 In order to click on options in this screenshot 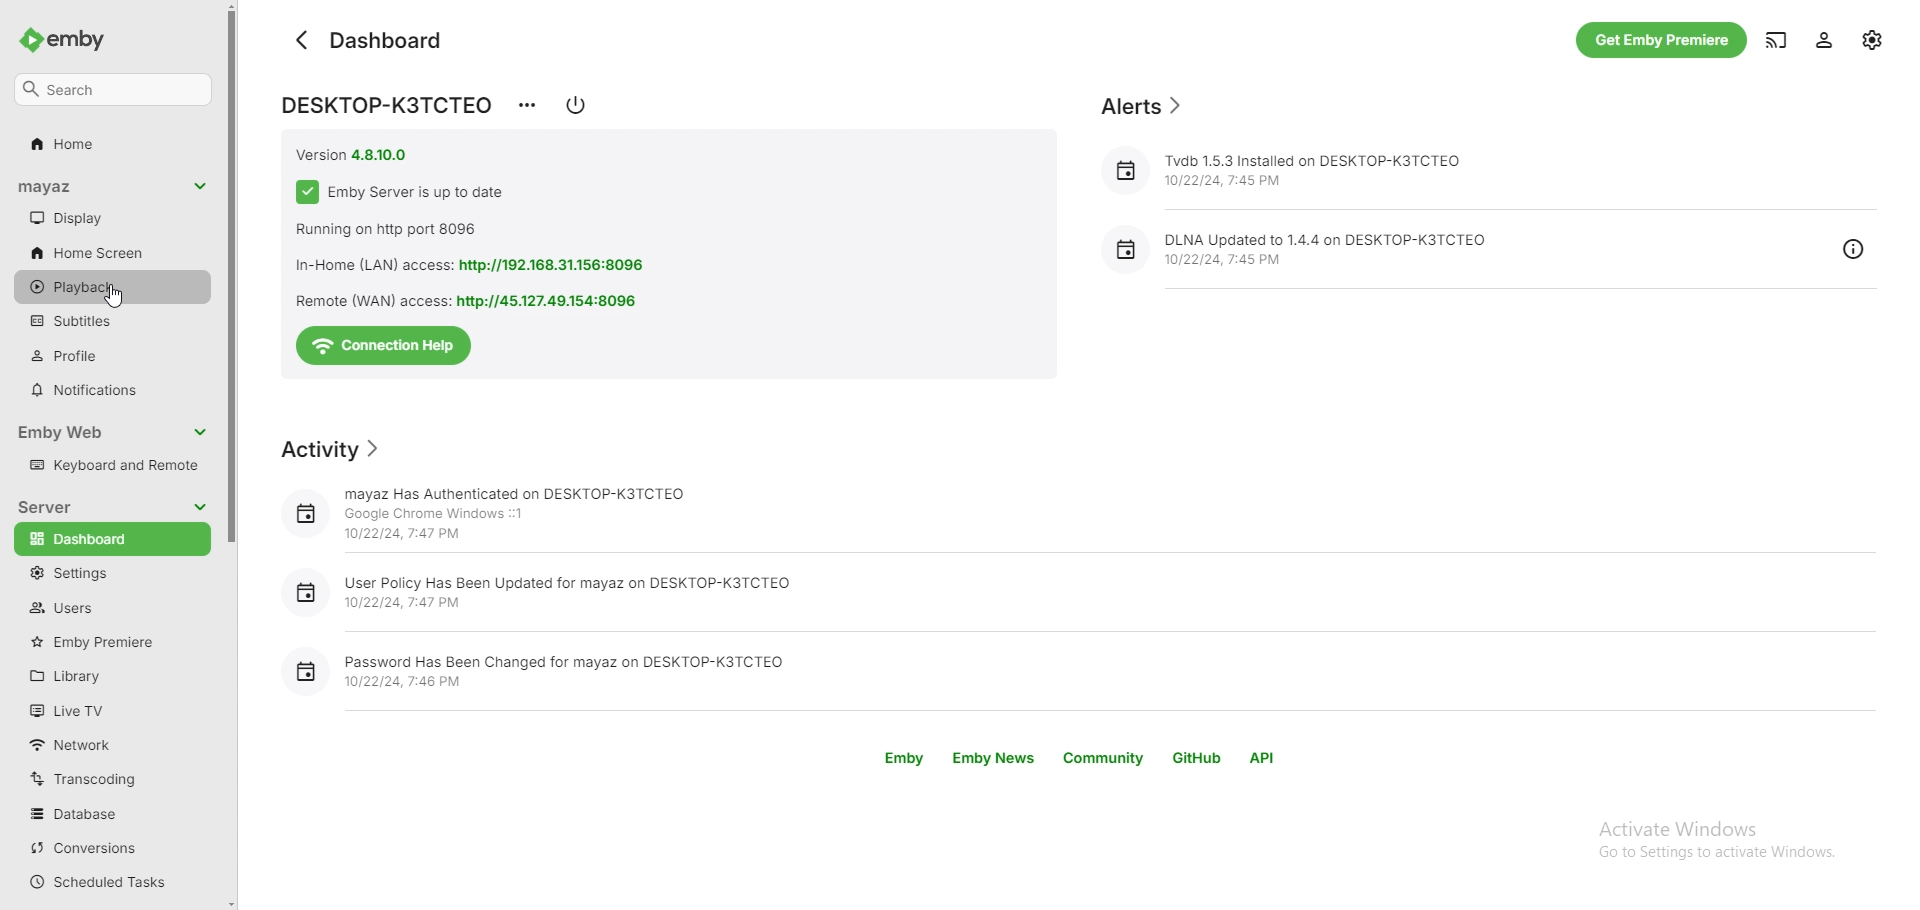, I will do `click(528, 106)`.